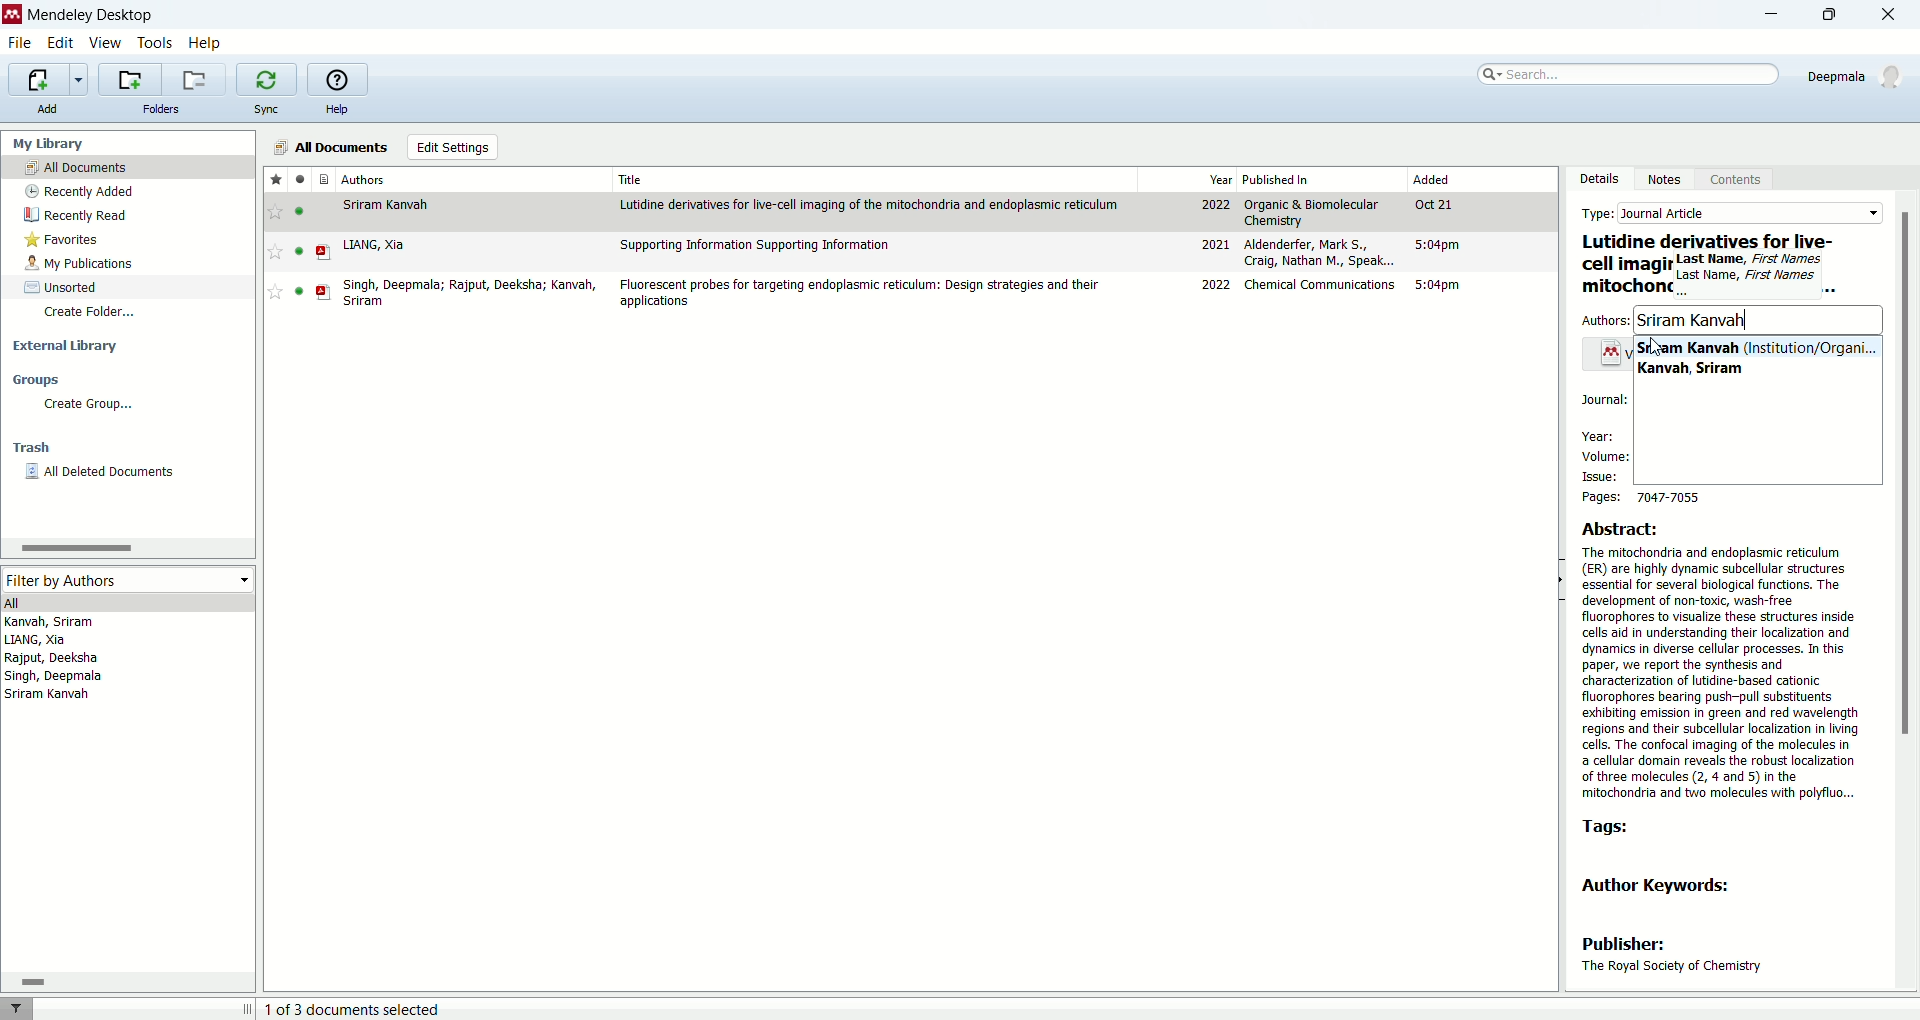 The image size is (1920, 1020). I want to click on notes, so click(1663, 183).